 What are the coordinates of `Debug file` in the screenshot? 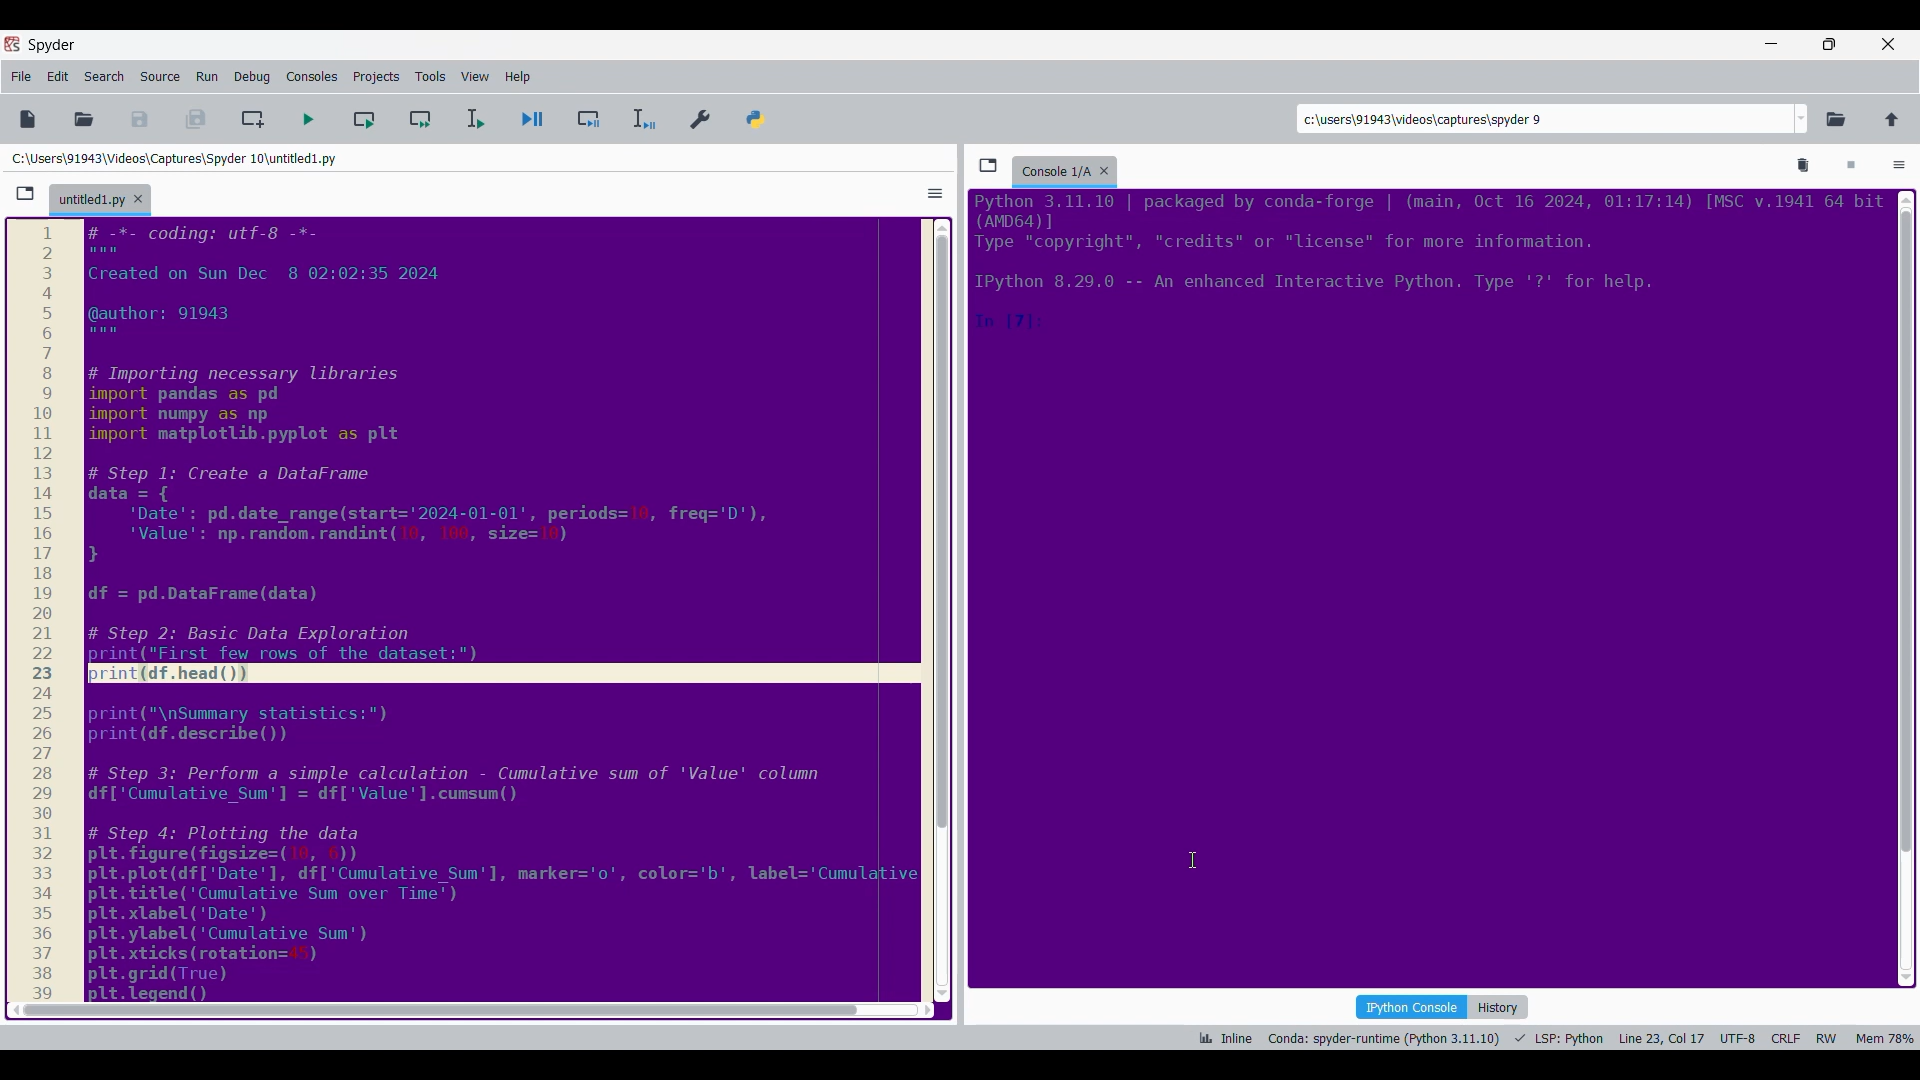 It's located at (533, 120).